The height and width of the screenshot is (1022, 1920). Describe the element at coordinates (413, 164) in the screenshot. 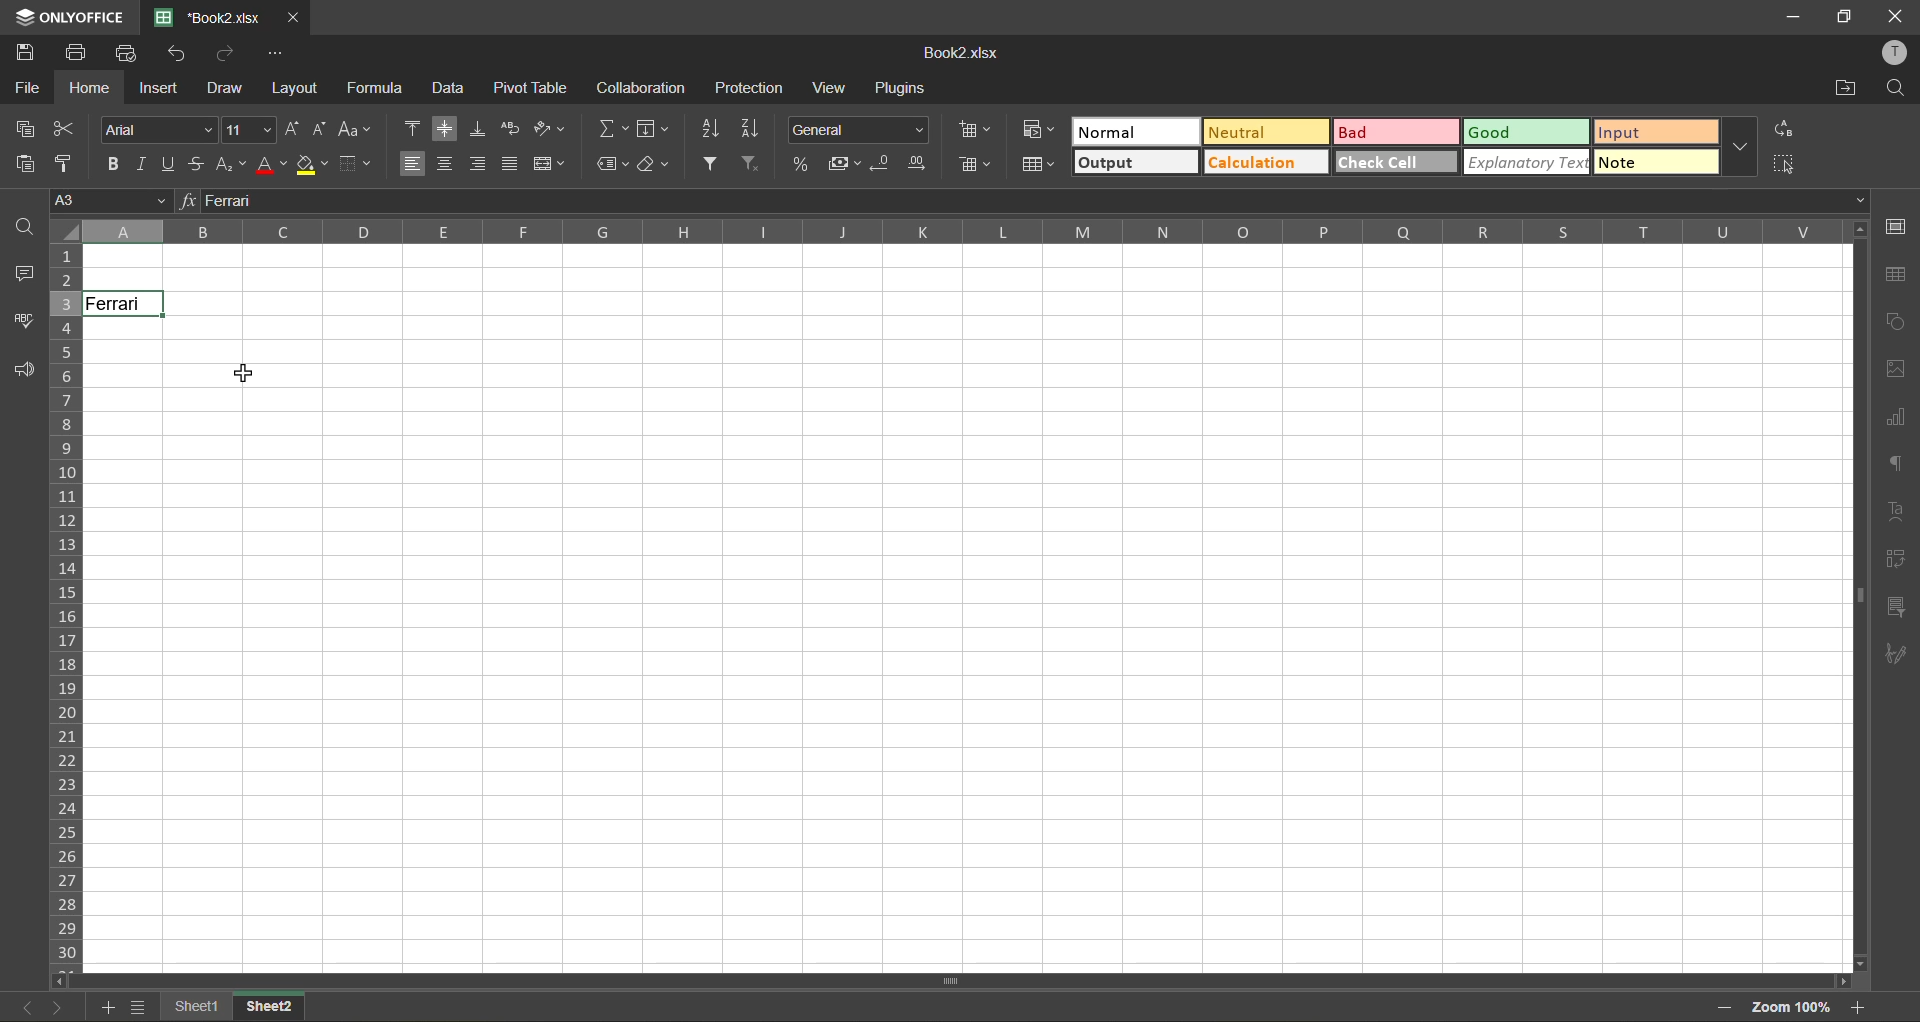

I see `align left` at that location.